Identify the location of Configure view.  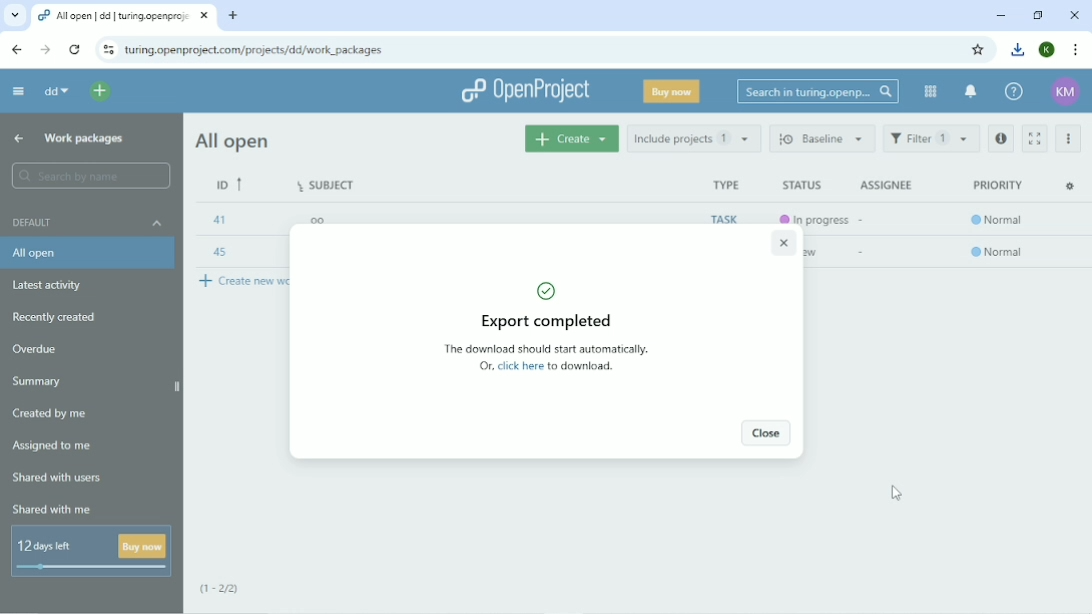
(1072, 186).